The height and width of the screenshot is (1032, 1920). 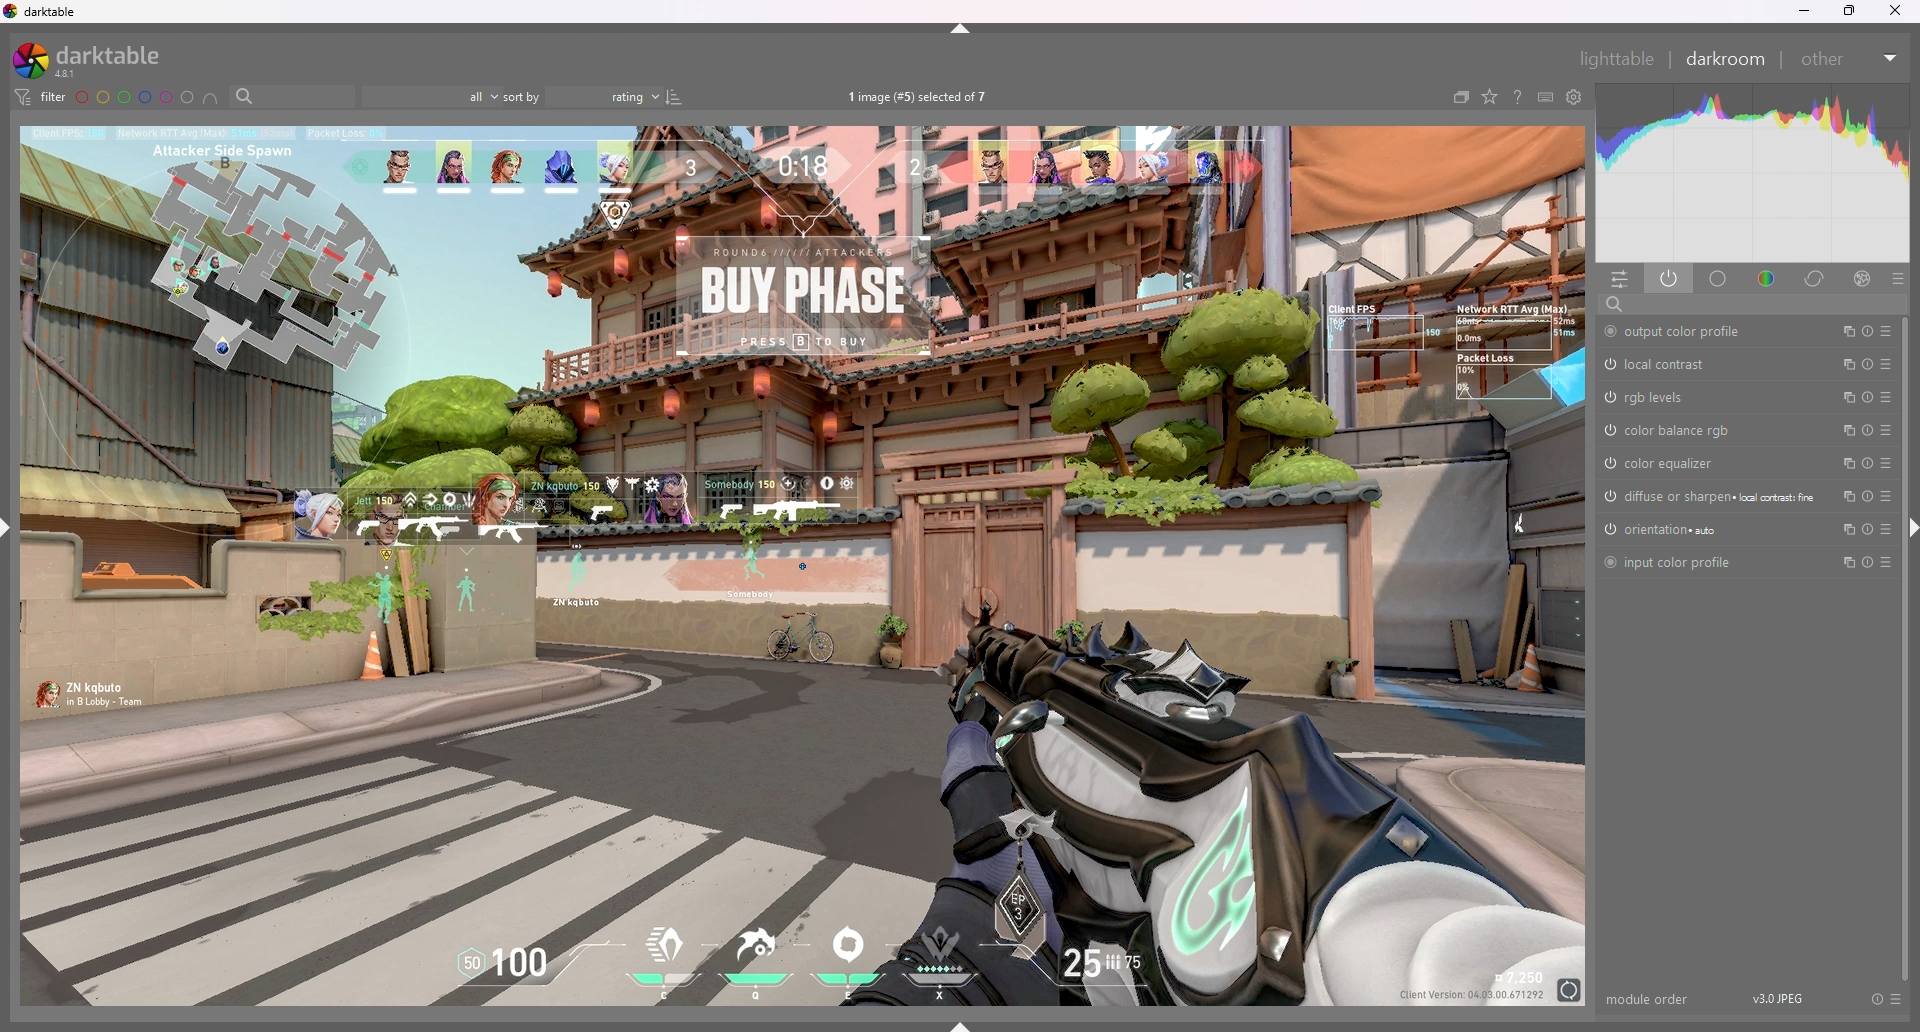 What do you see at coordinates (1728, 58) in the screenshot?
I see `darkroom` at bounding box center [1728, 58].